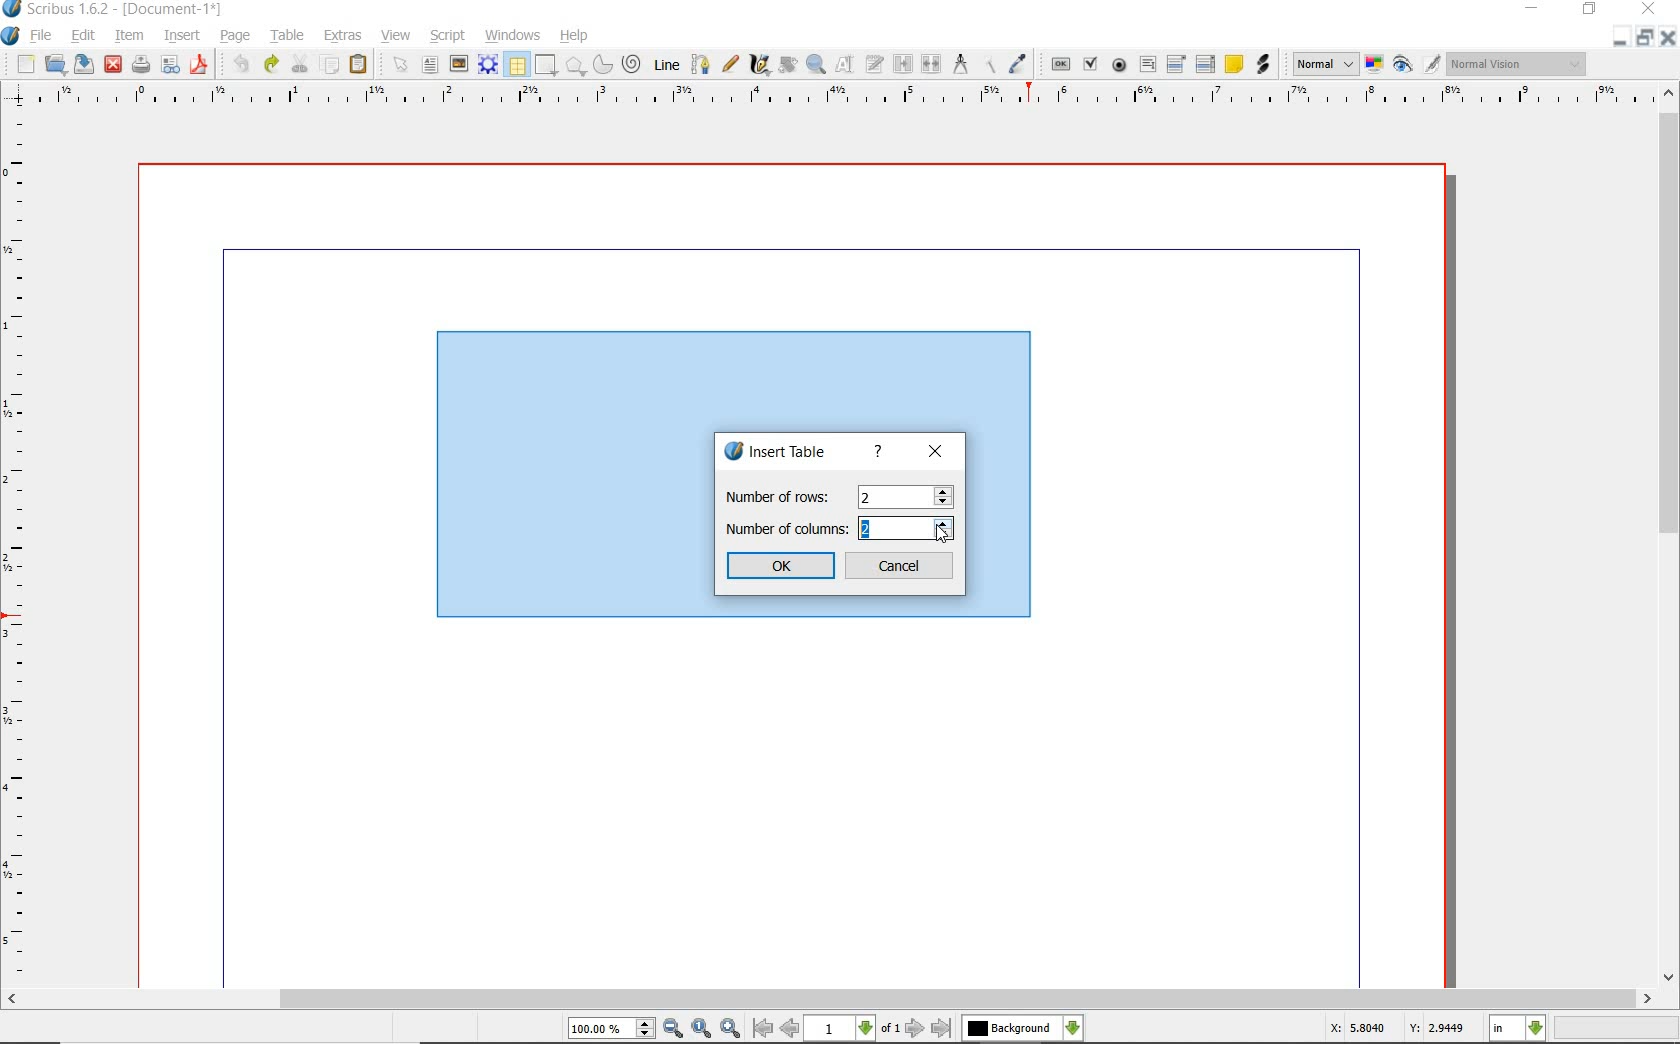  I want to click on edit contents of frame, so click(845, 65).